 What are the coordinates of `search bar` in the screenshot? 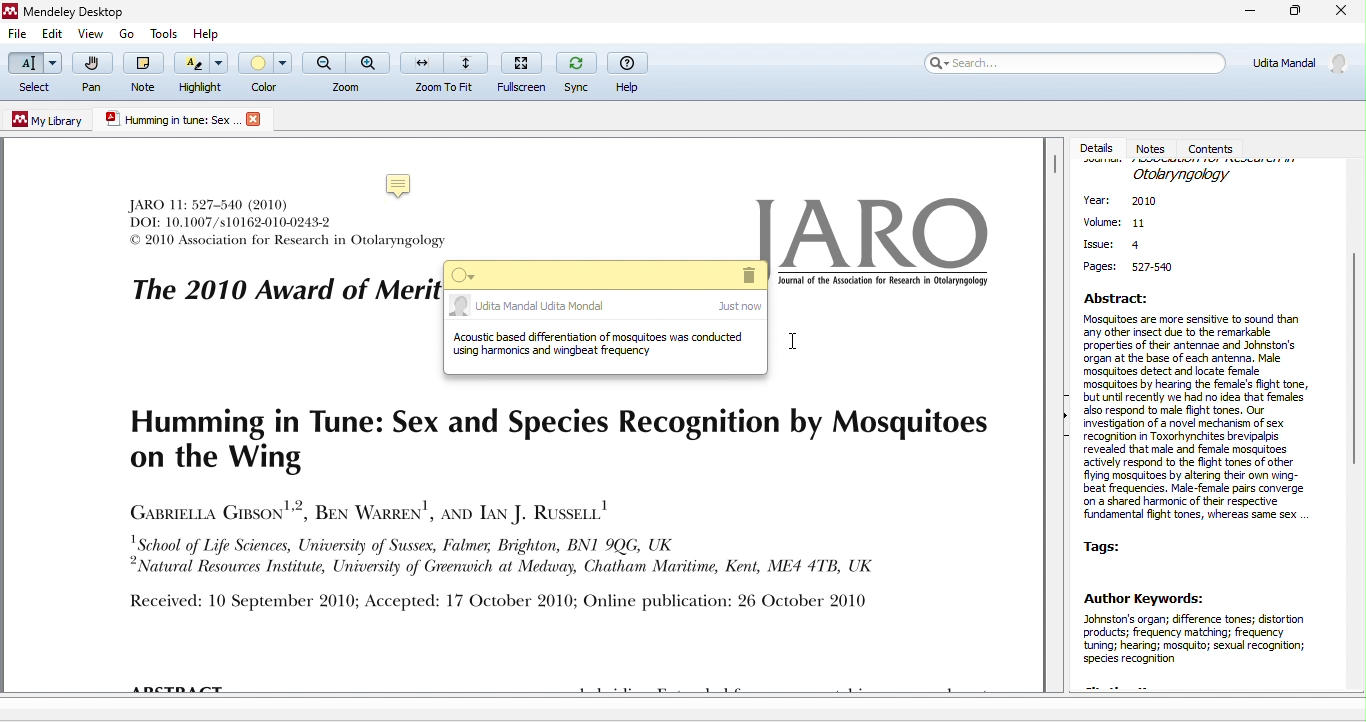 It's located at (1075, 64).